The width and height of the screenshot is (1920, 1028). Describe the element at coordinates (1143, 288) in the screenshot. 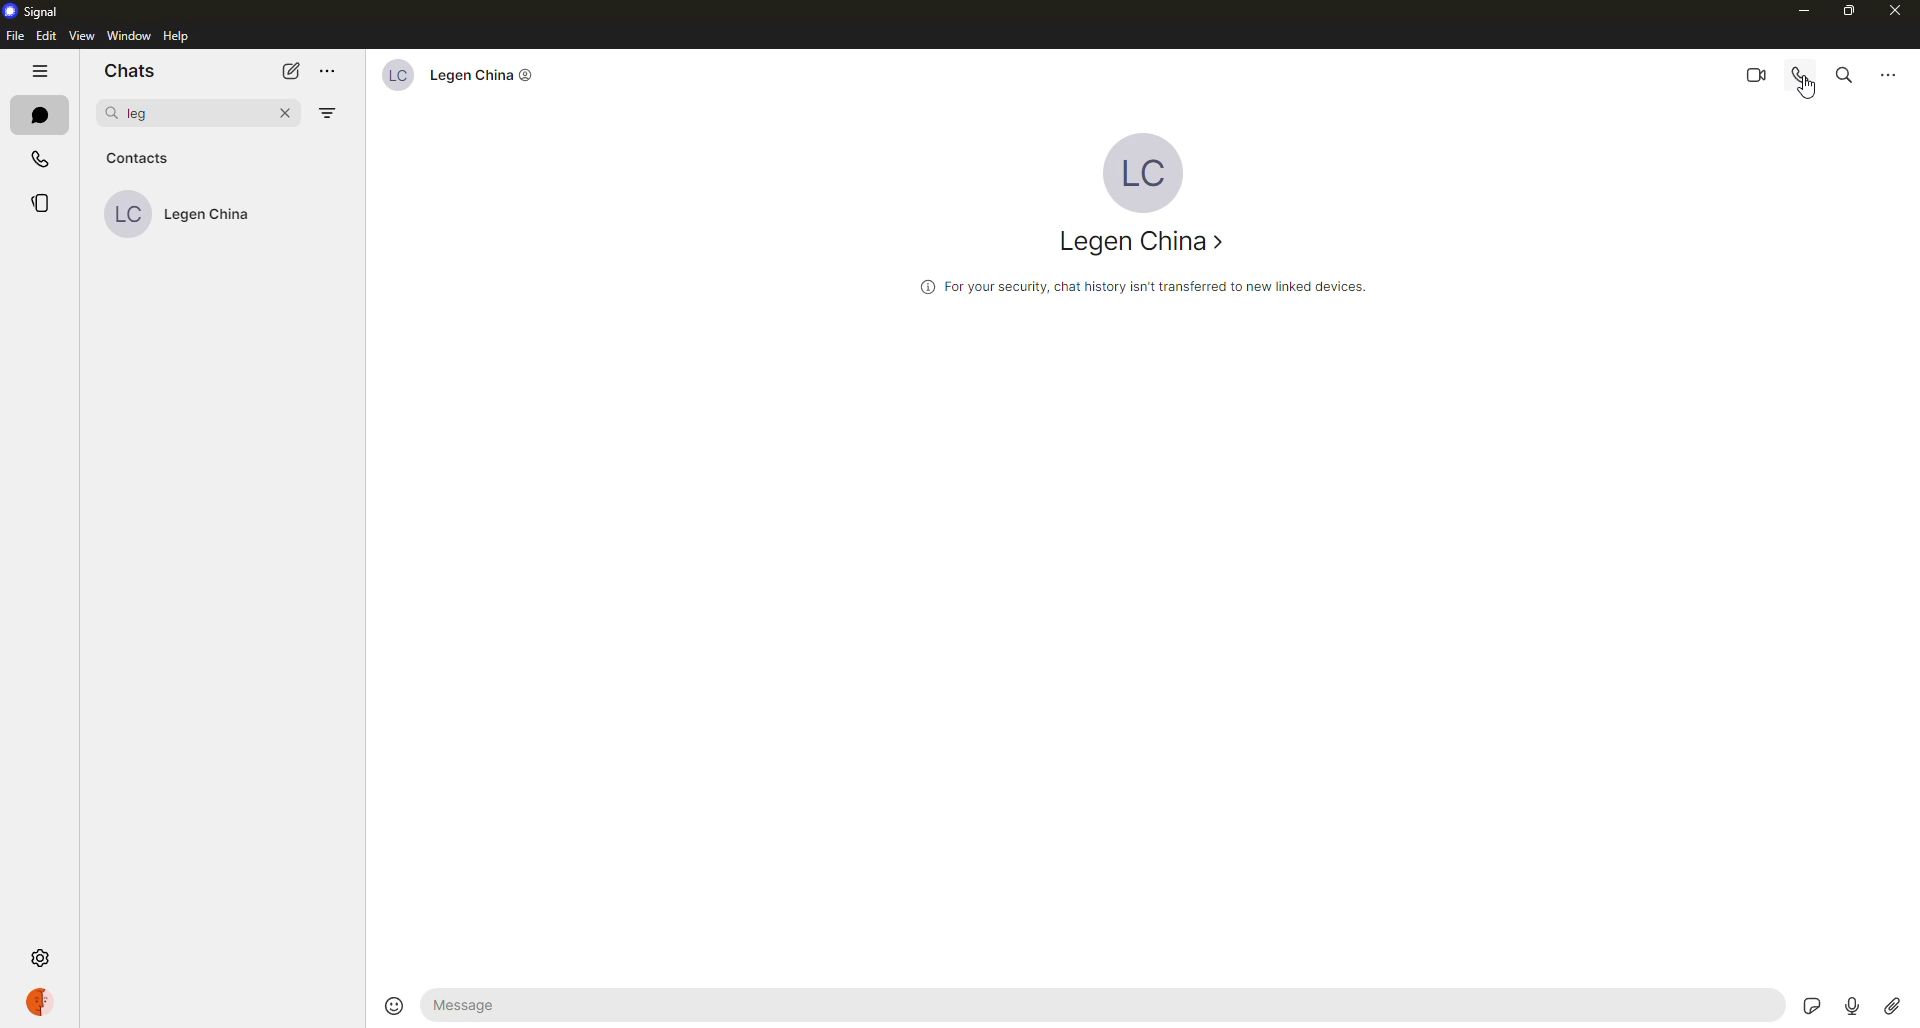

I see `info` at that location.